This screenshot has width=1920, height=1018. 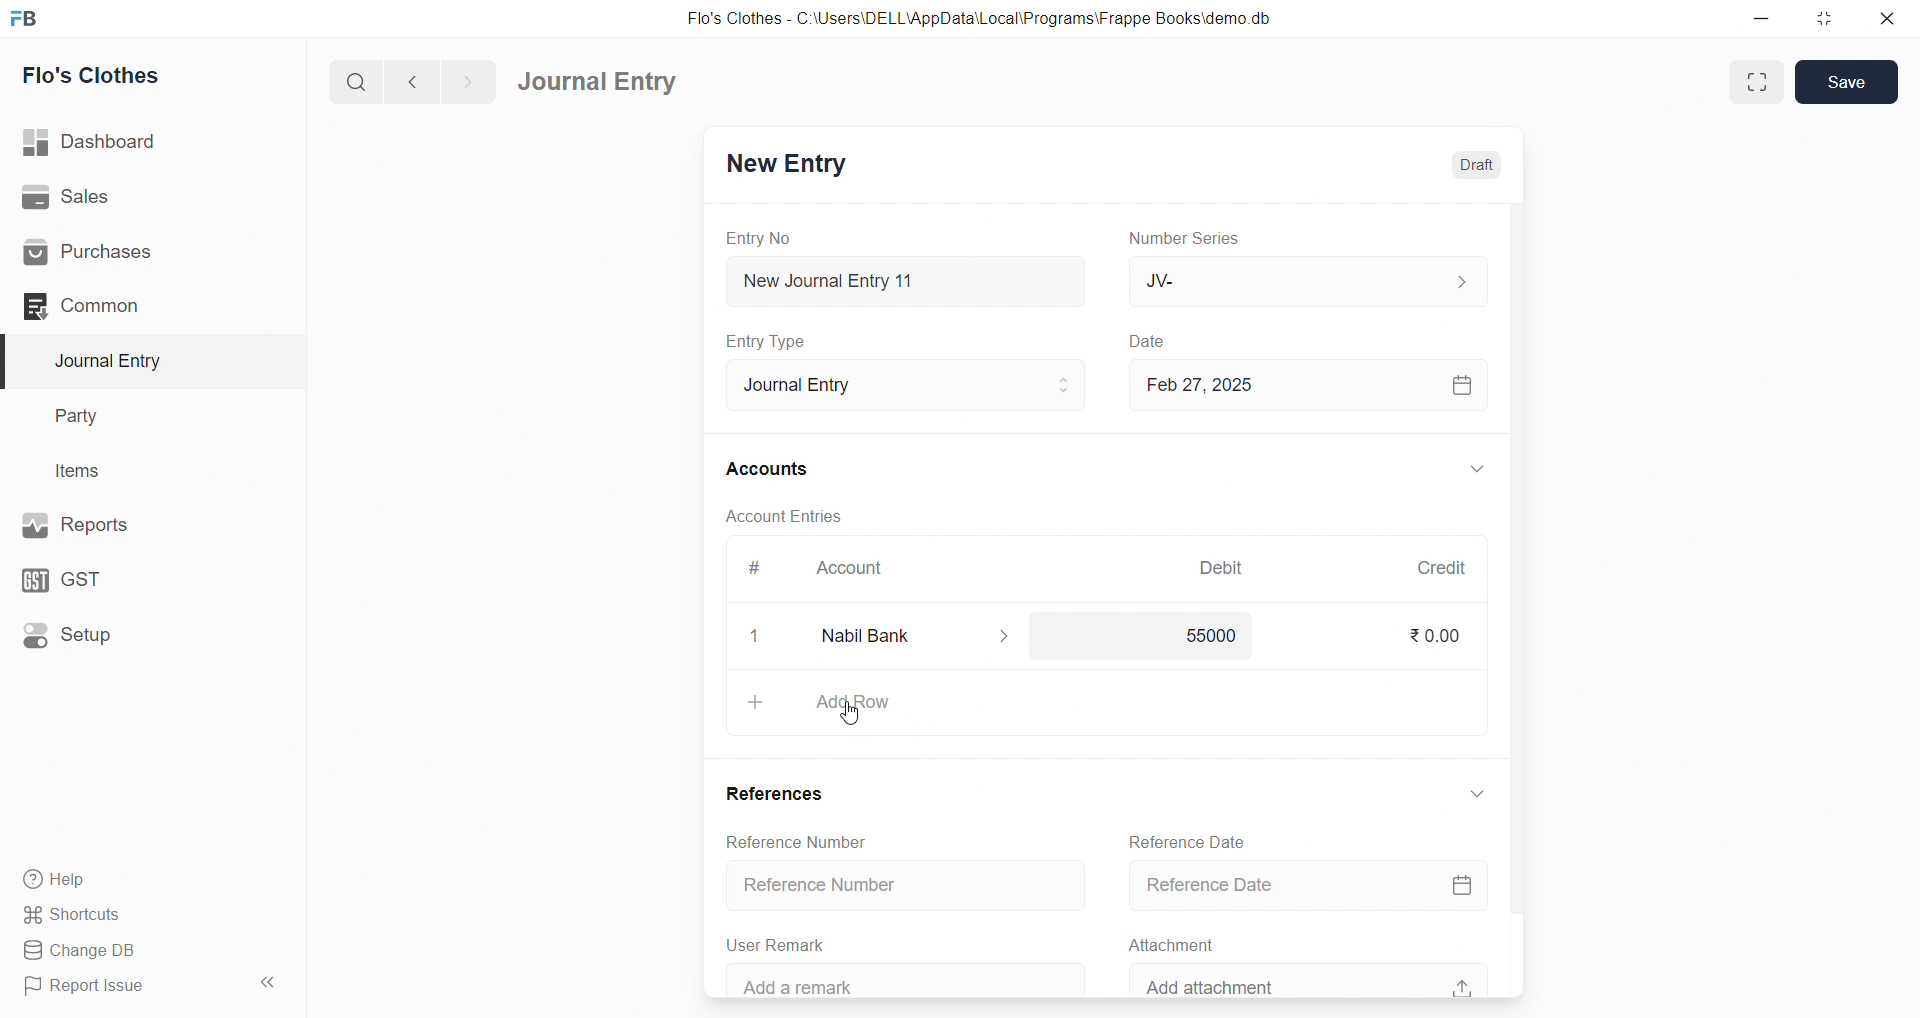 I want to click on User Remark, so click(x=784, y=944).